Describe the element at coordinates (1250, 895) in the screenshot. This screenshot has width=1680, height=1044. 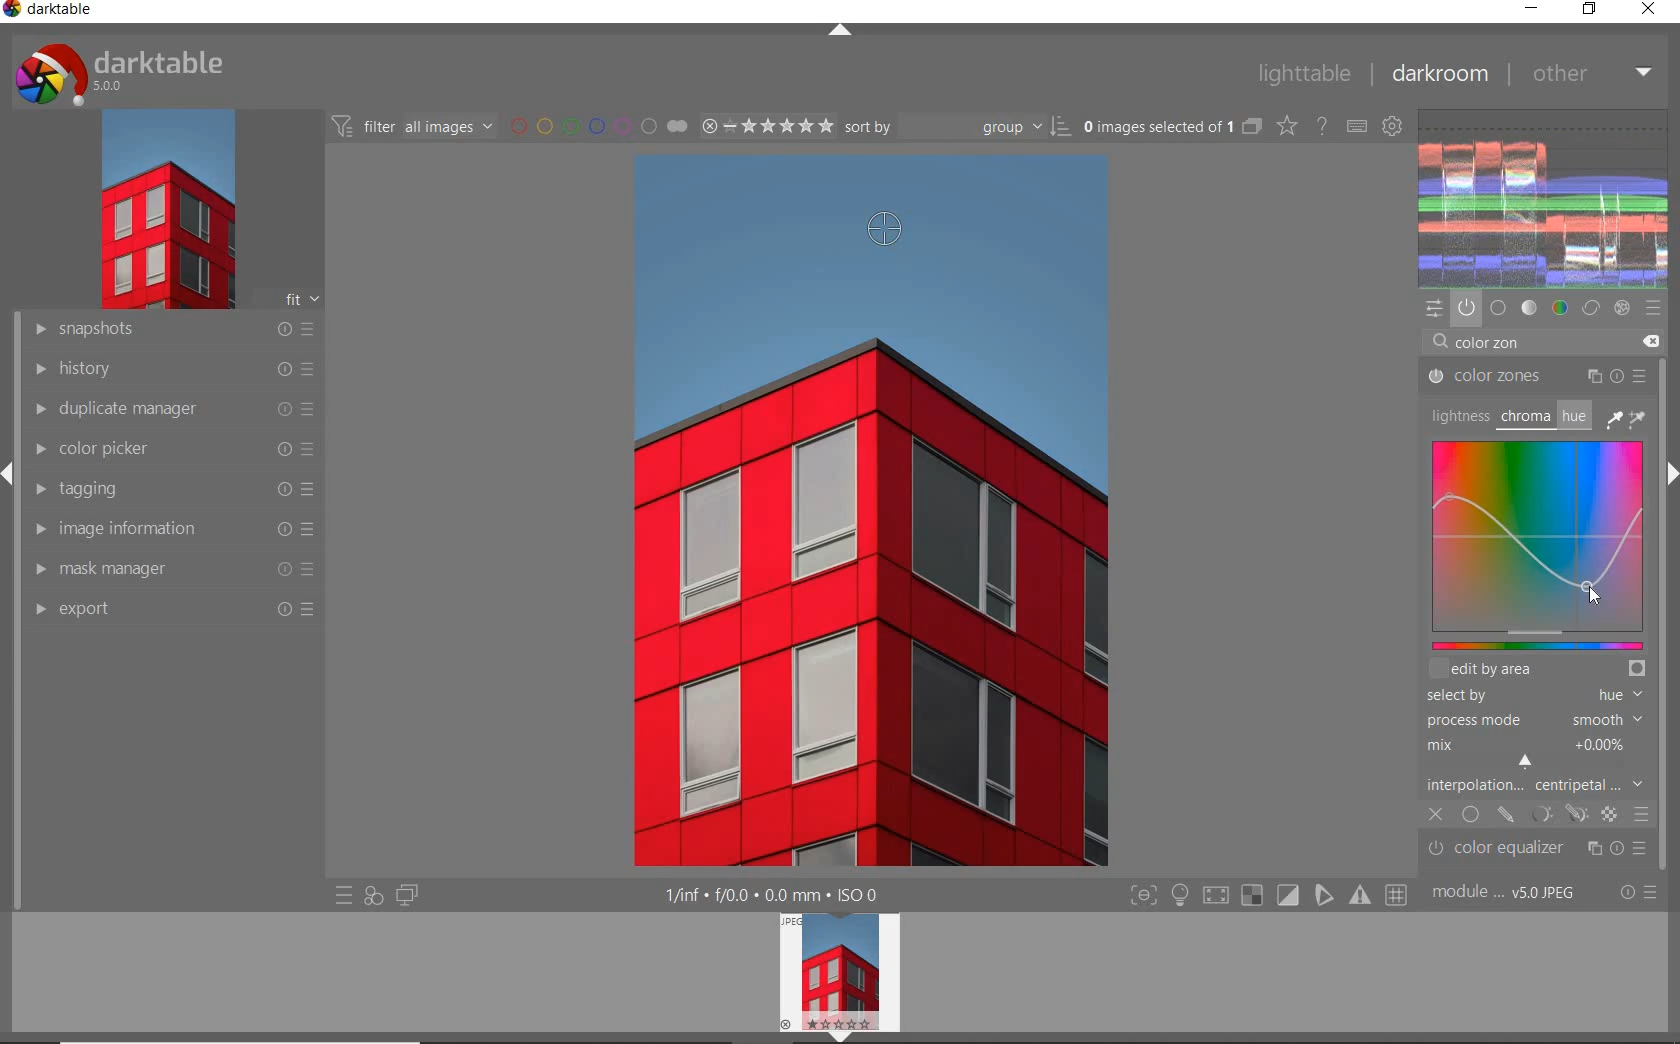
I see `gamut check` at that location.